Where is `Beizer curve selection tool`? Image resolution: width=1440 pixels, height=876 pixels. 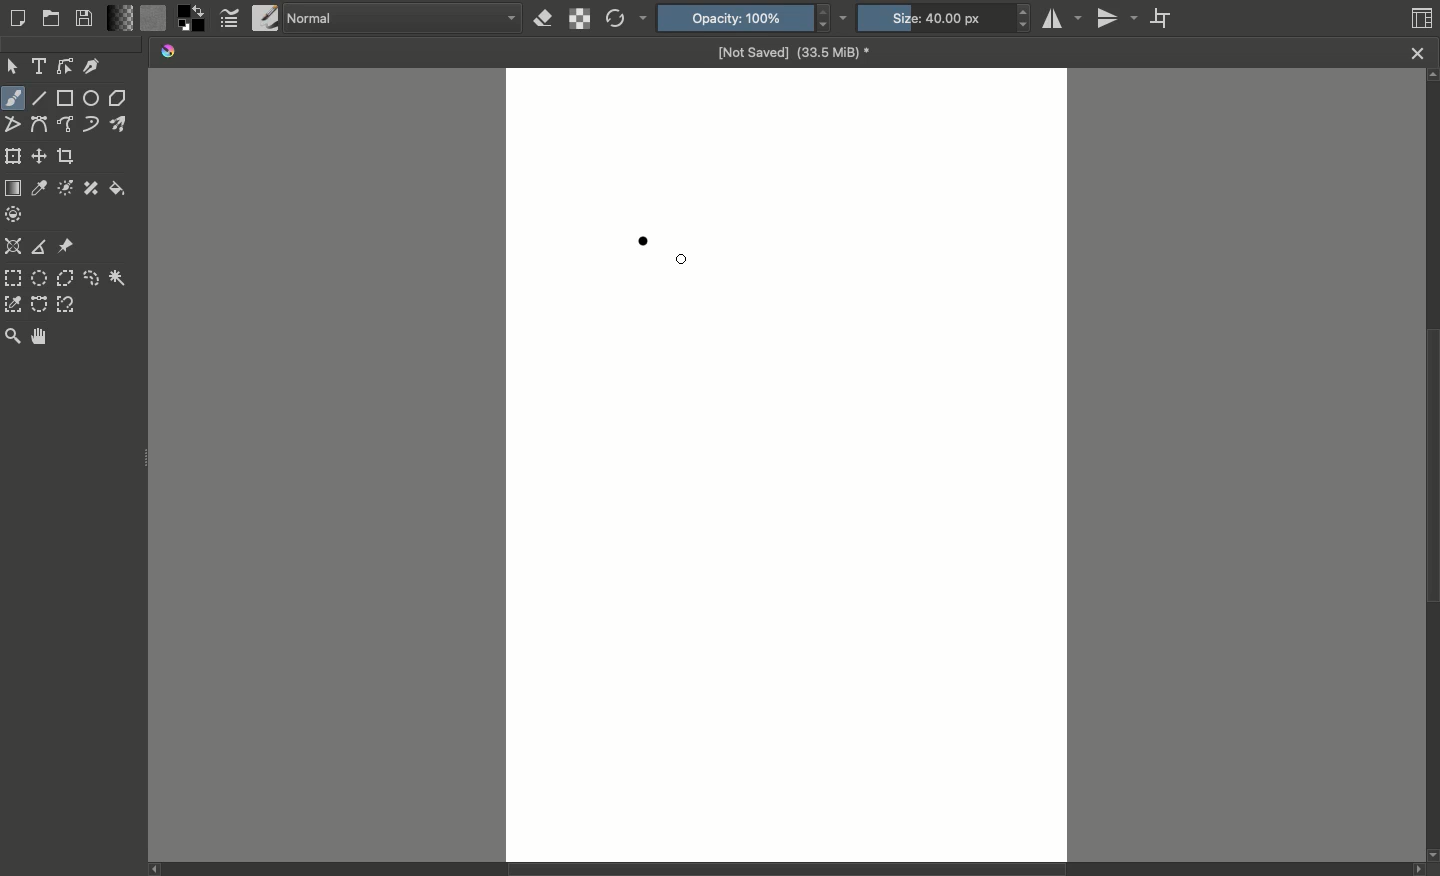 Beizer curve selection tool is located at coordinates (40, 303).